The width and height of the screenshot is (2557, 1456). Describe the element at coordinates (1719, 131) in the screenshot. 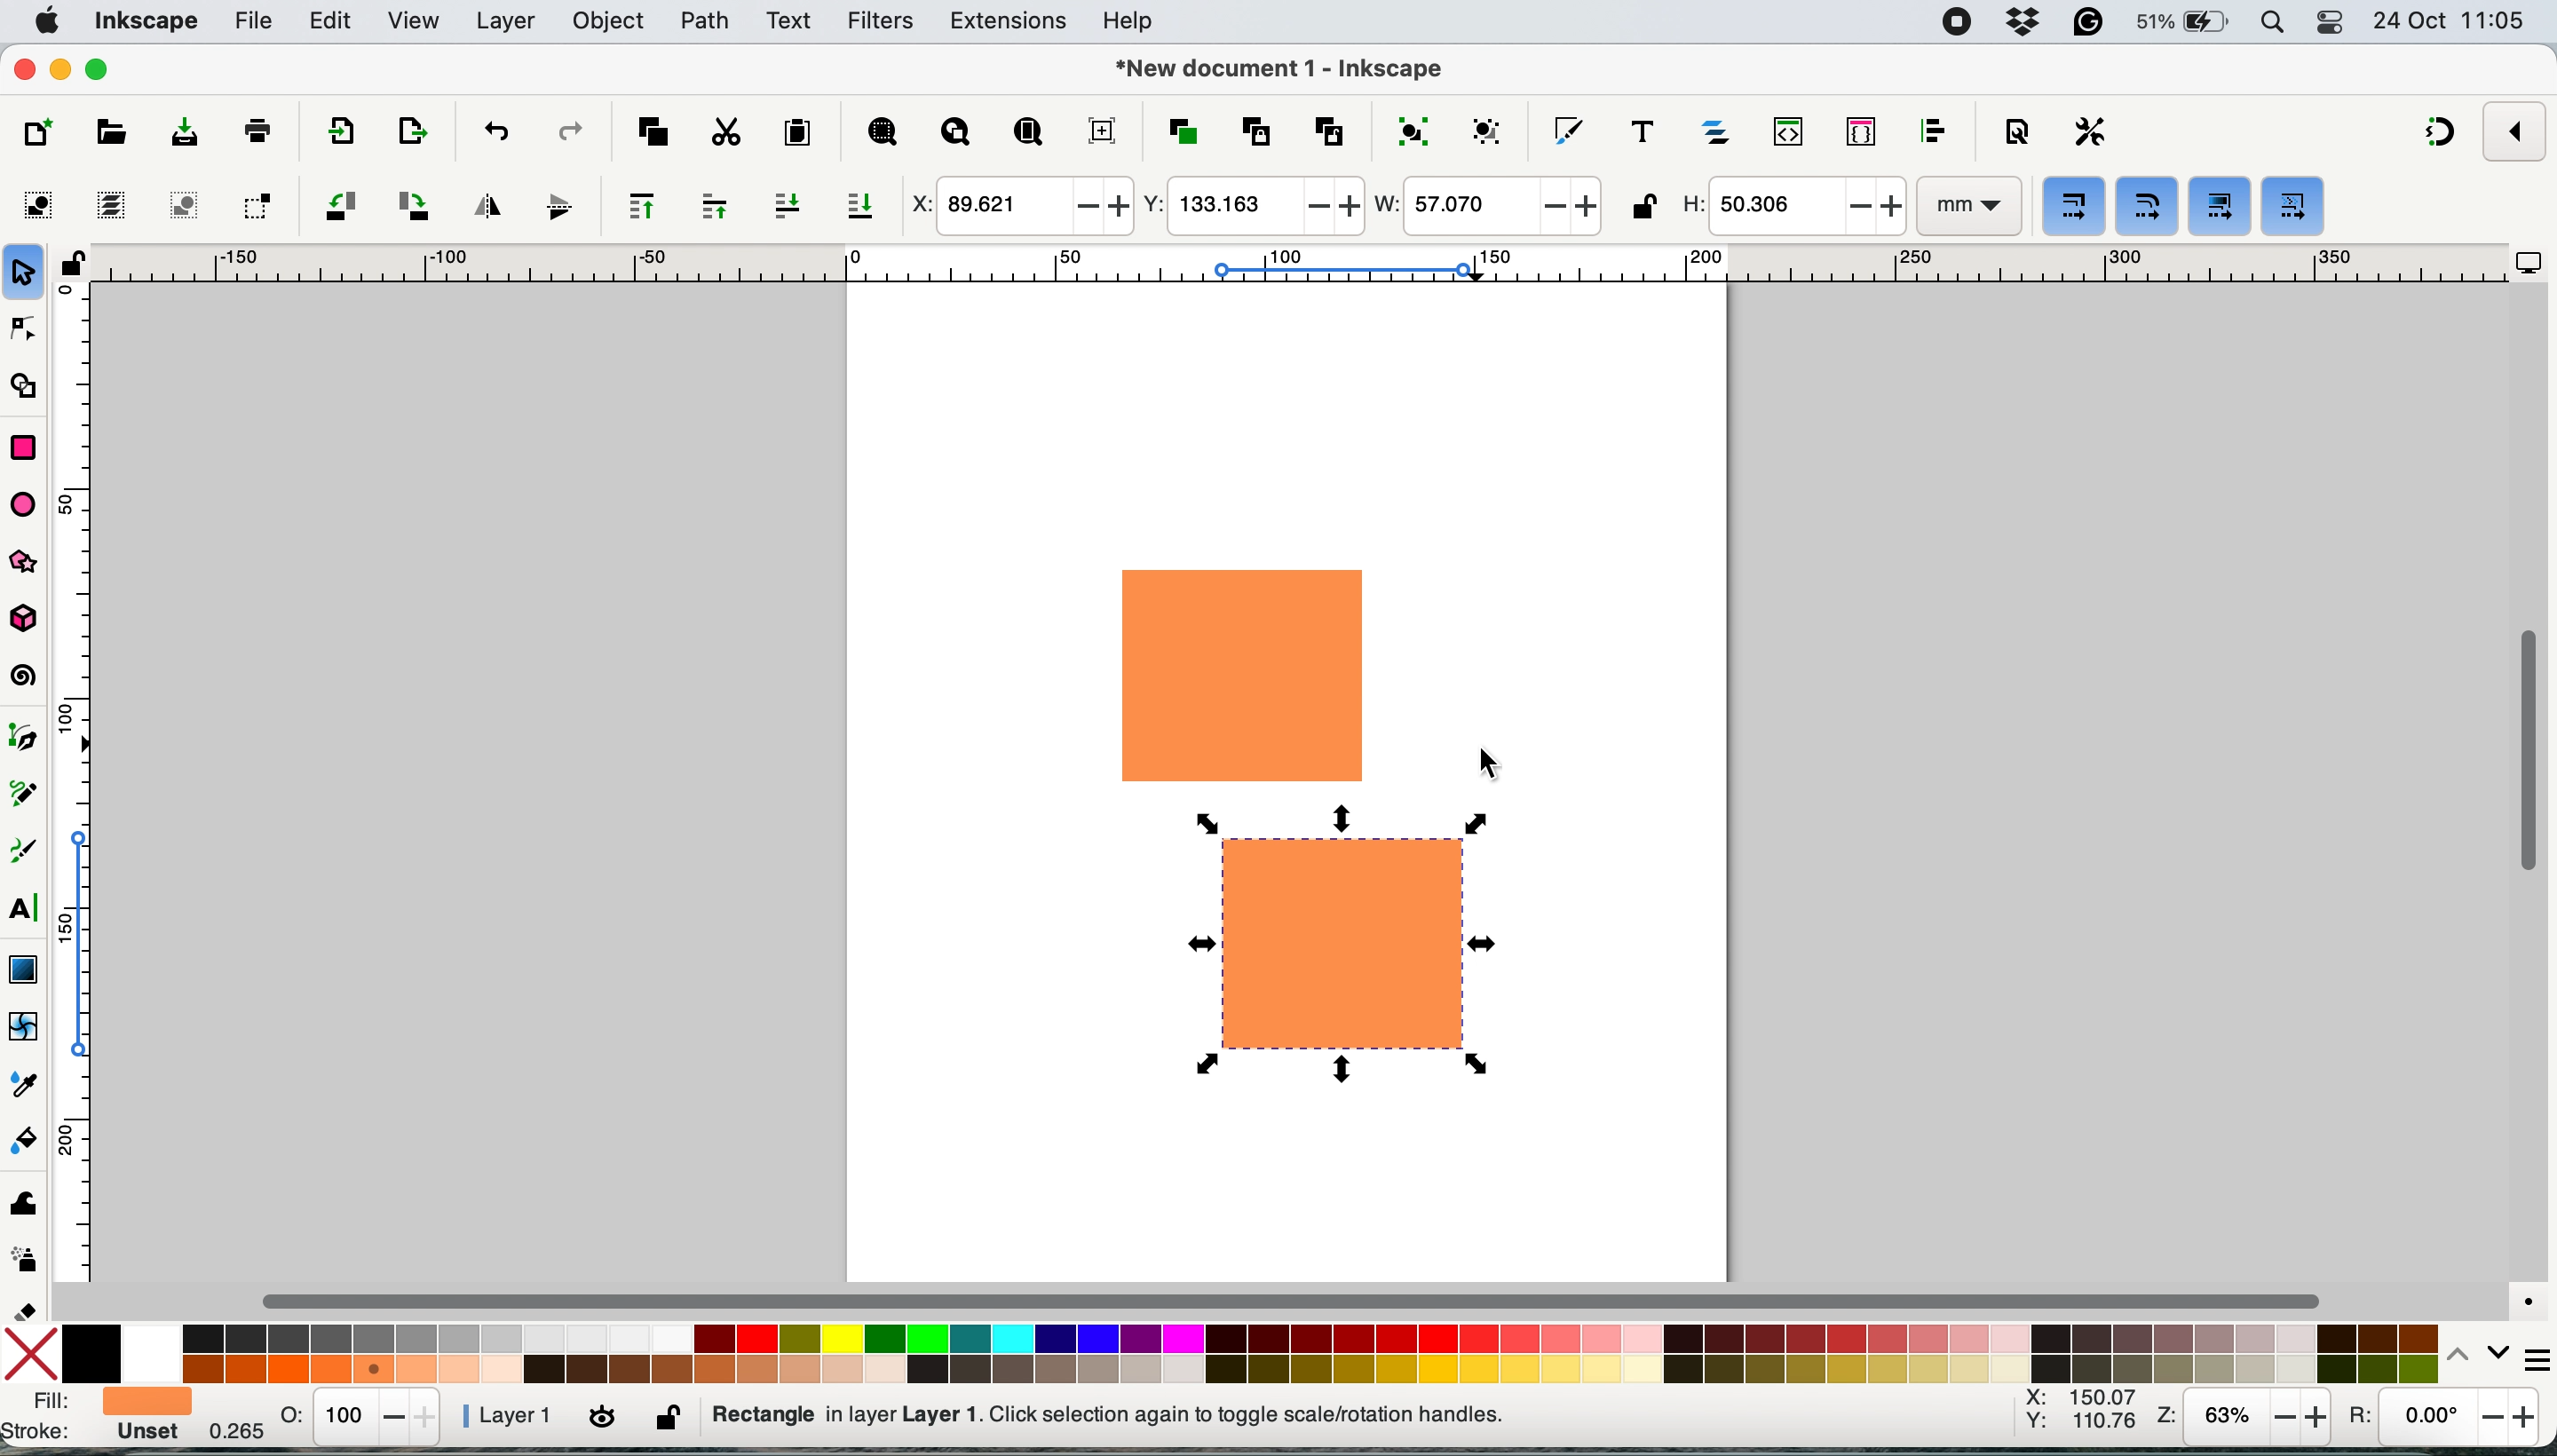

I see `layers and objects` at that location.